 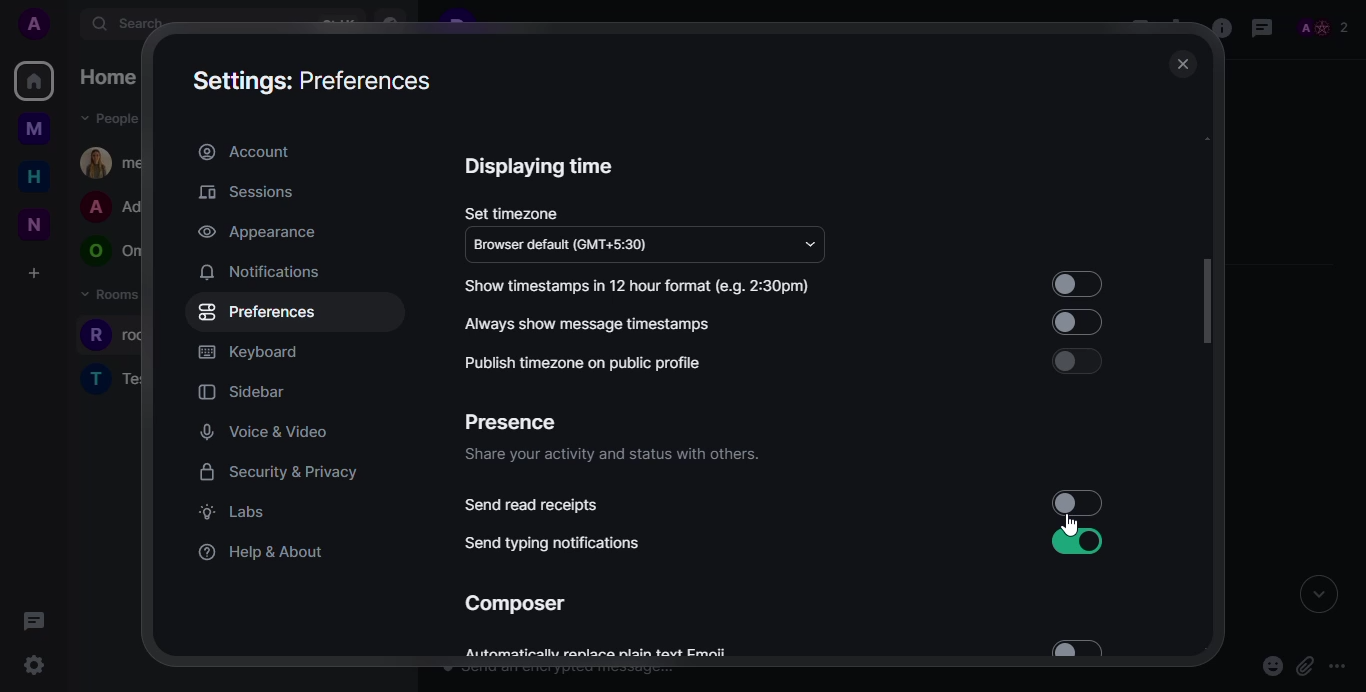 What do you see at coordinates (540, 166) in the screenshot?
I see `displaying time` at bounding box center [540, 166].